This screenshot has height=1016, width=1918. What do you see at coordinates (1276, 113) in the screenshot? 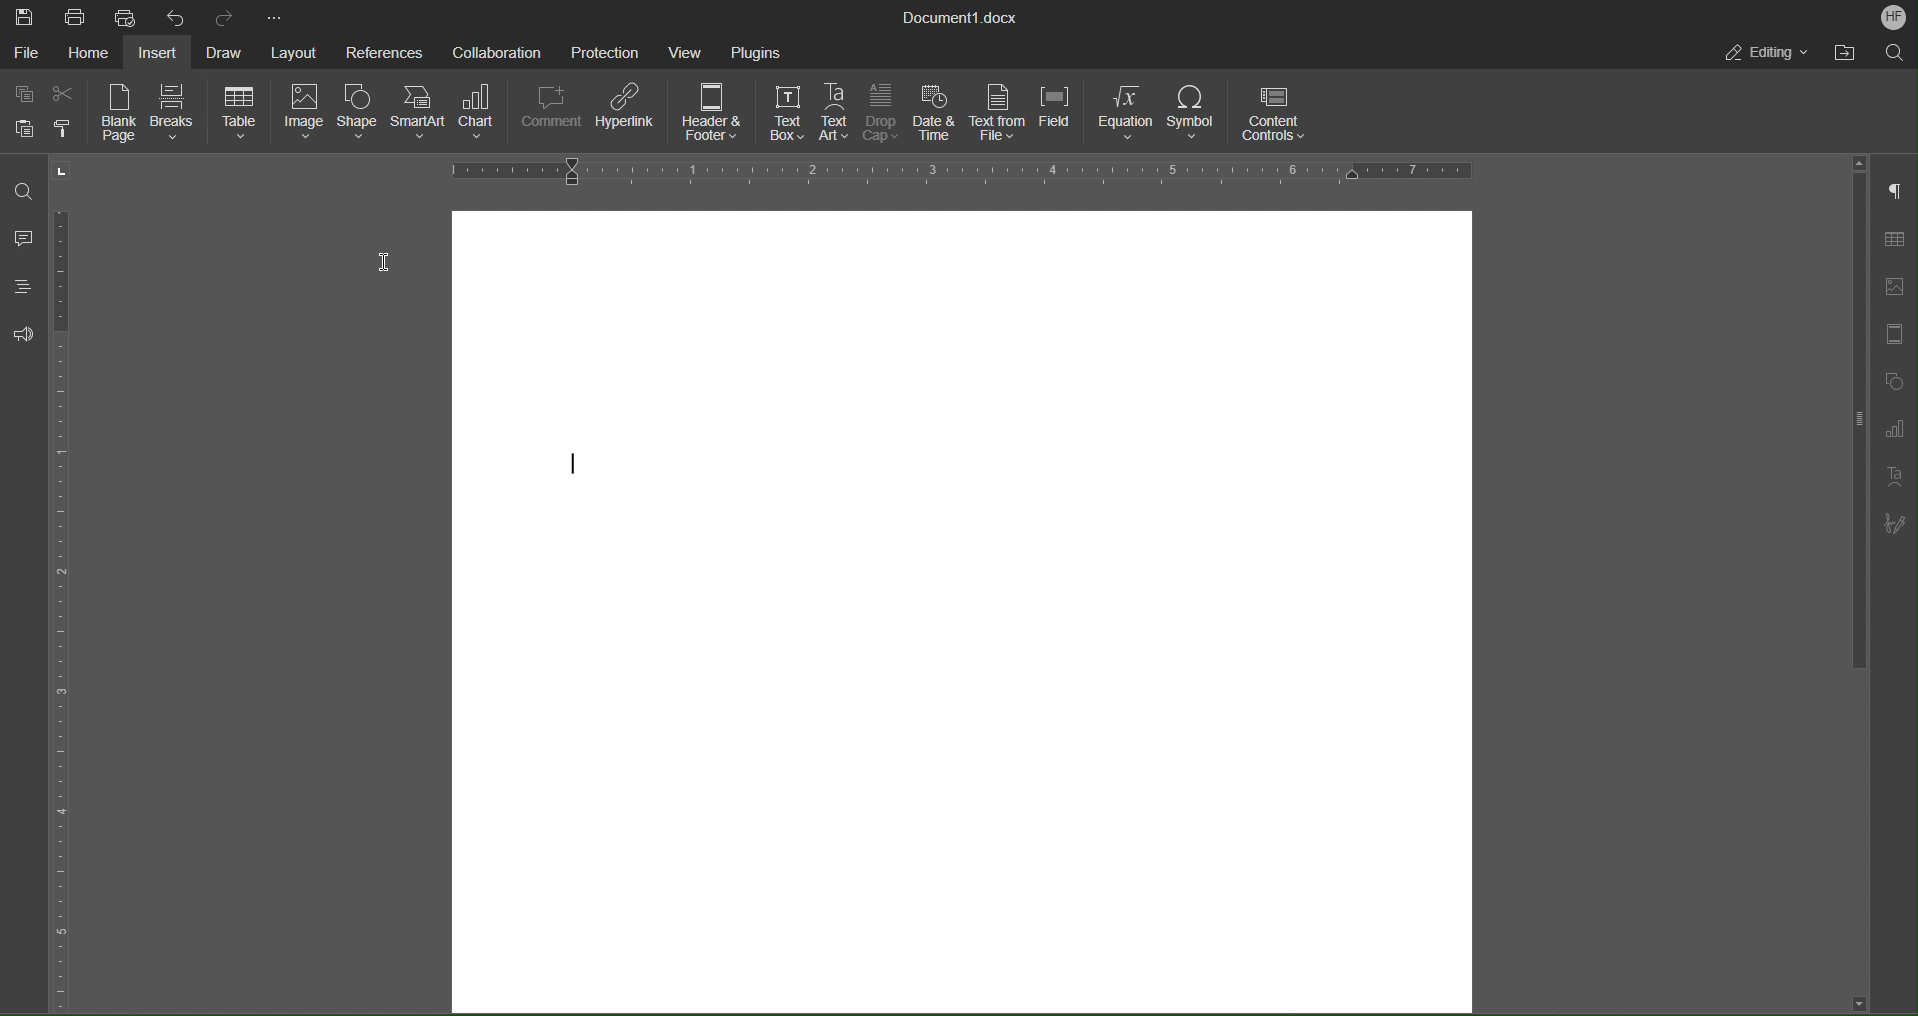
I see `Content Controls` at bounding box center [1276, 113].